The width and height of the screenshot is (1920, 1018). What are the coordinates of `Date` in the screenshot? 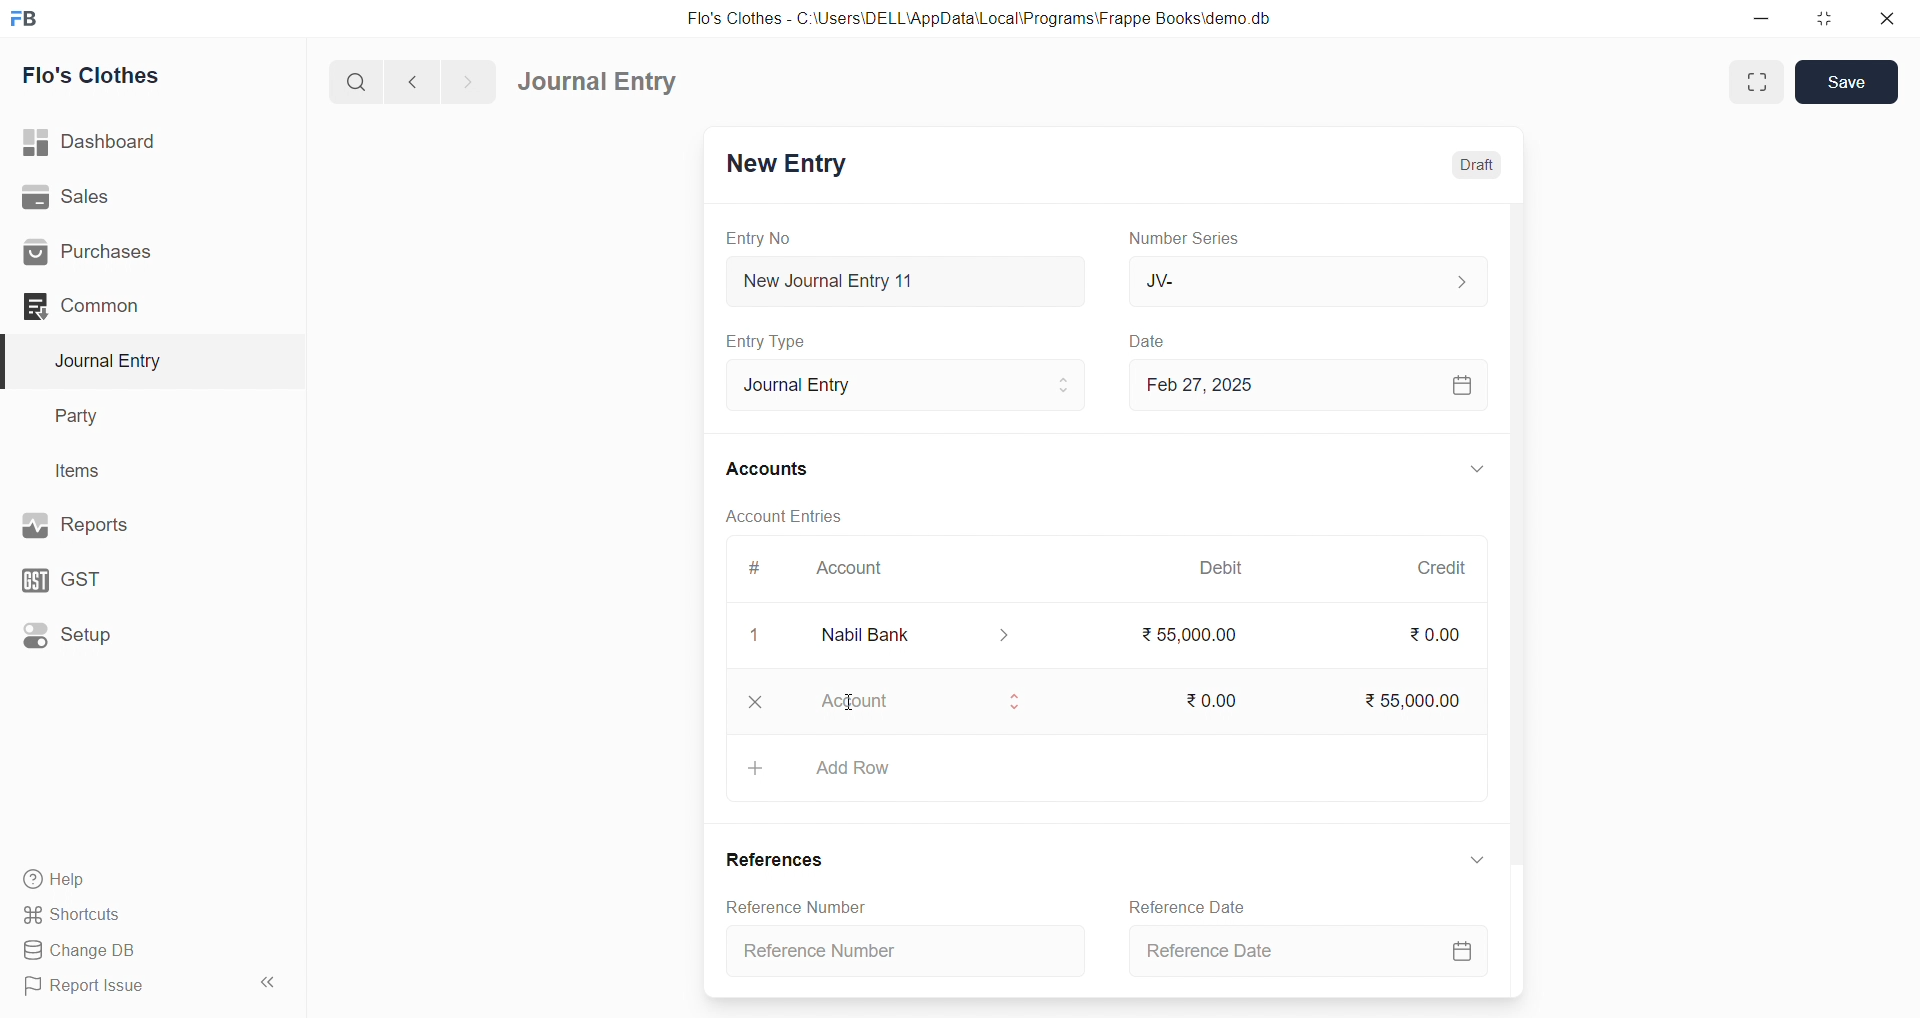 It's located at (1153, 342).